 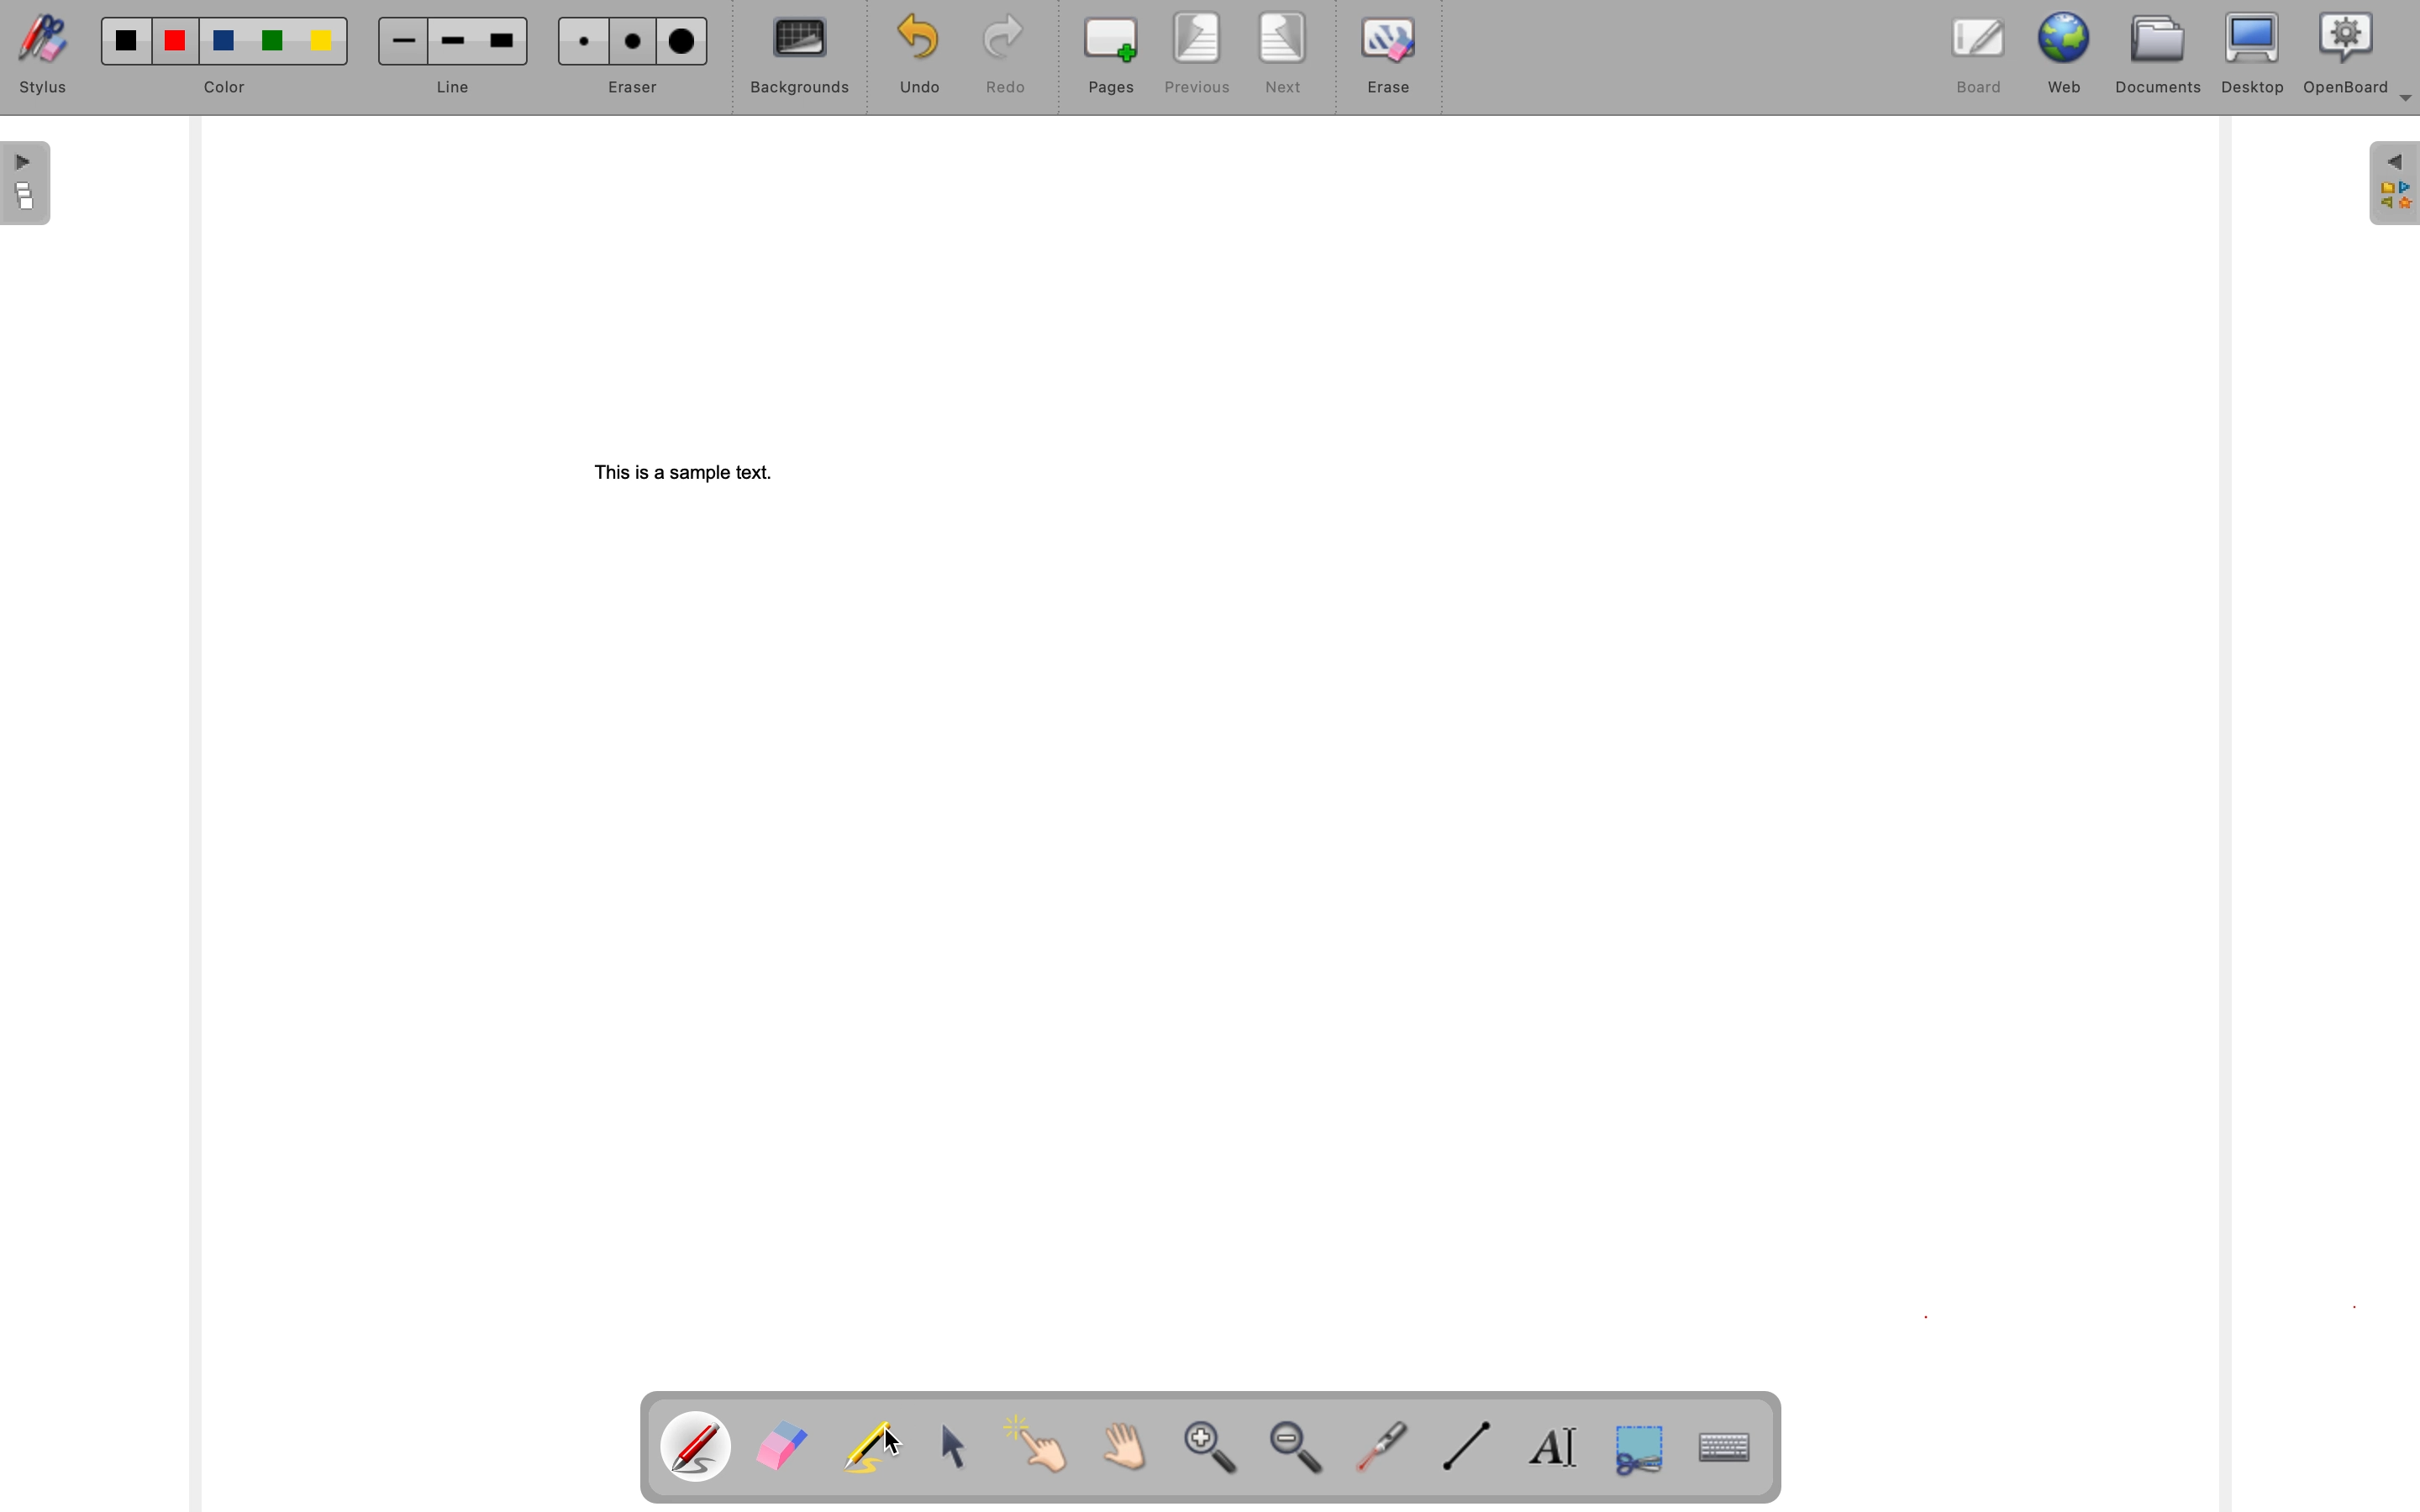 What do you see at coordinates (964, 1442) in the screenshot?
I see `select and modify objects` at bounding box center [964, 1442].